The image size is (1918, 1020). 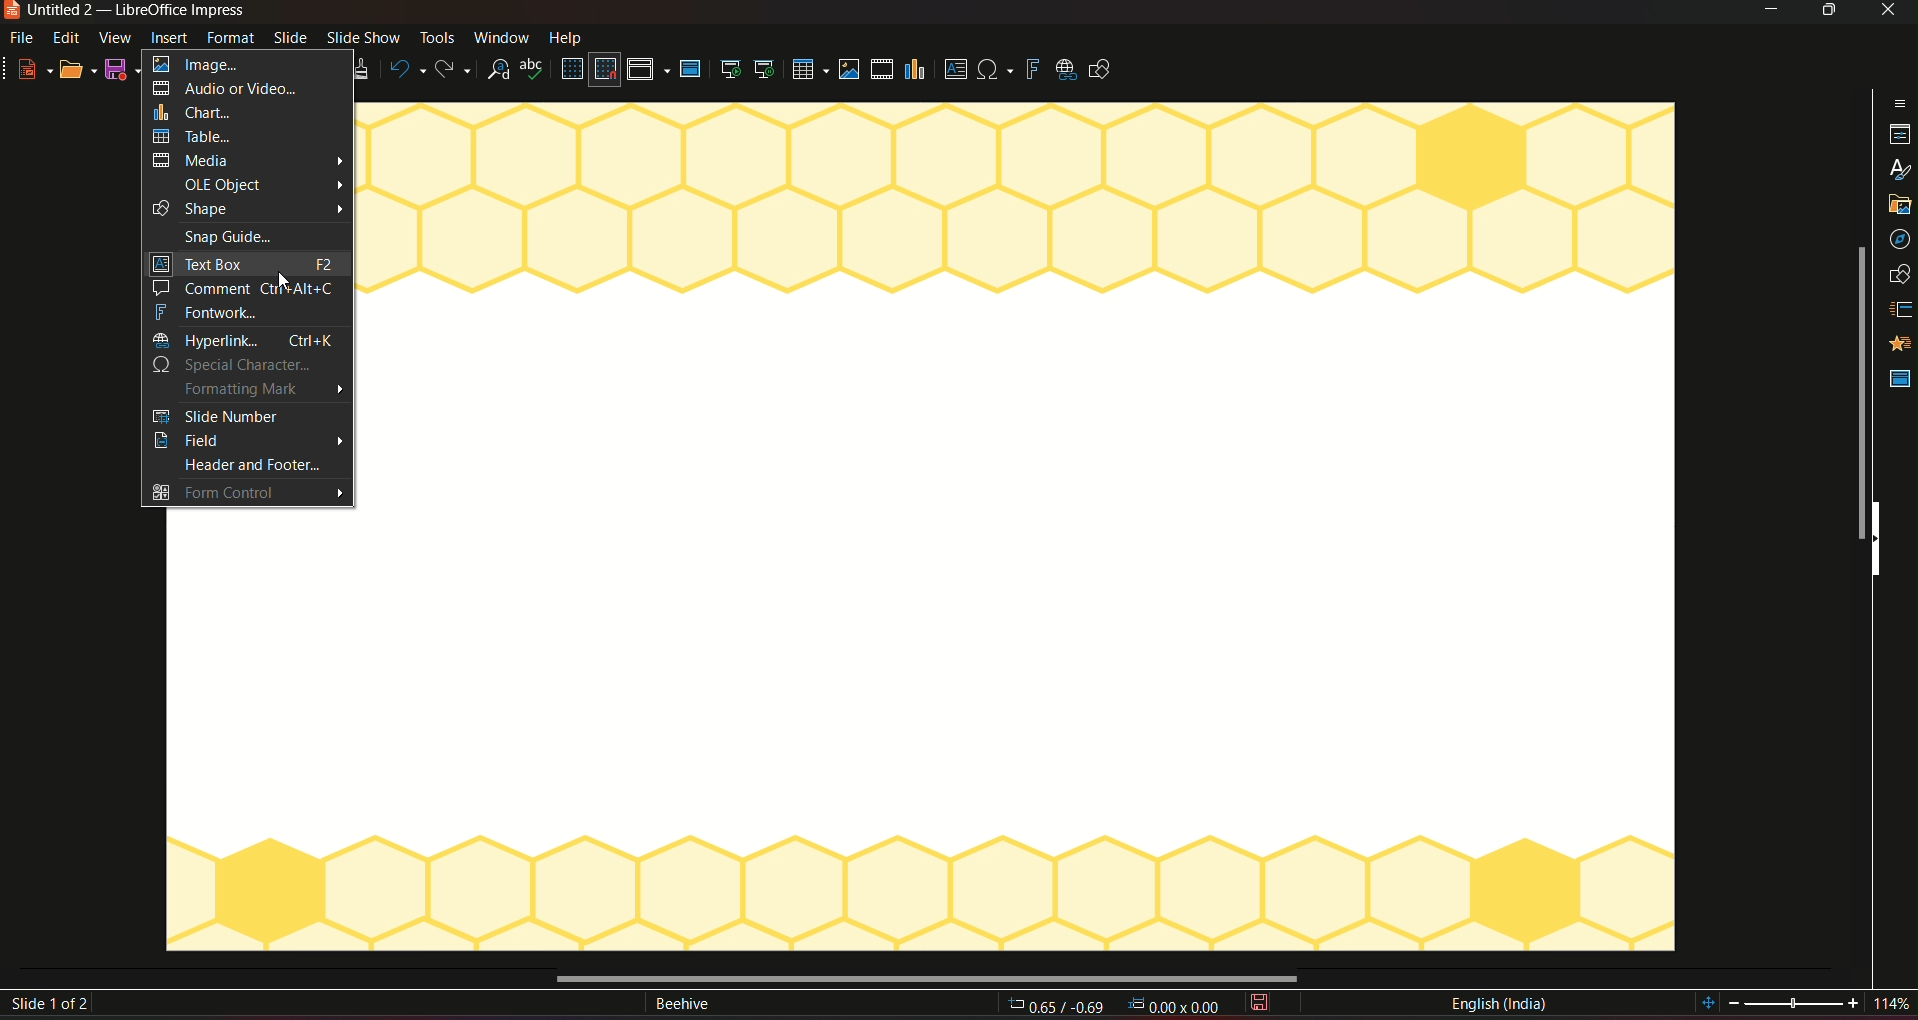 What do you see at coordinates (241, 88) in the screenshot?
I see `audio and video` at bounding box center [241, 88].